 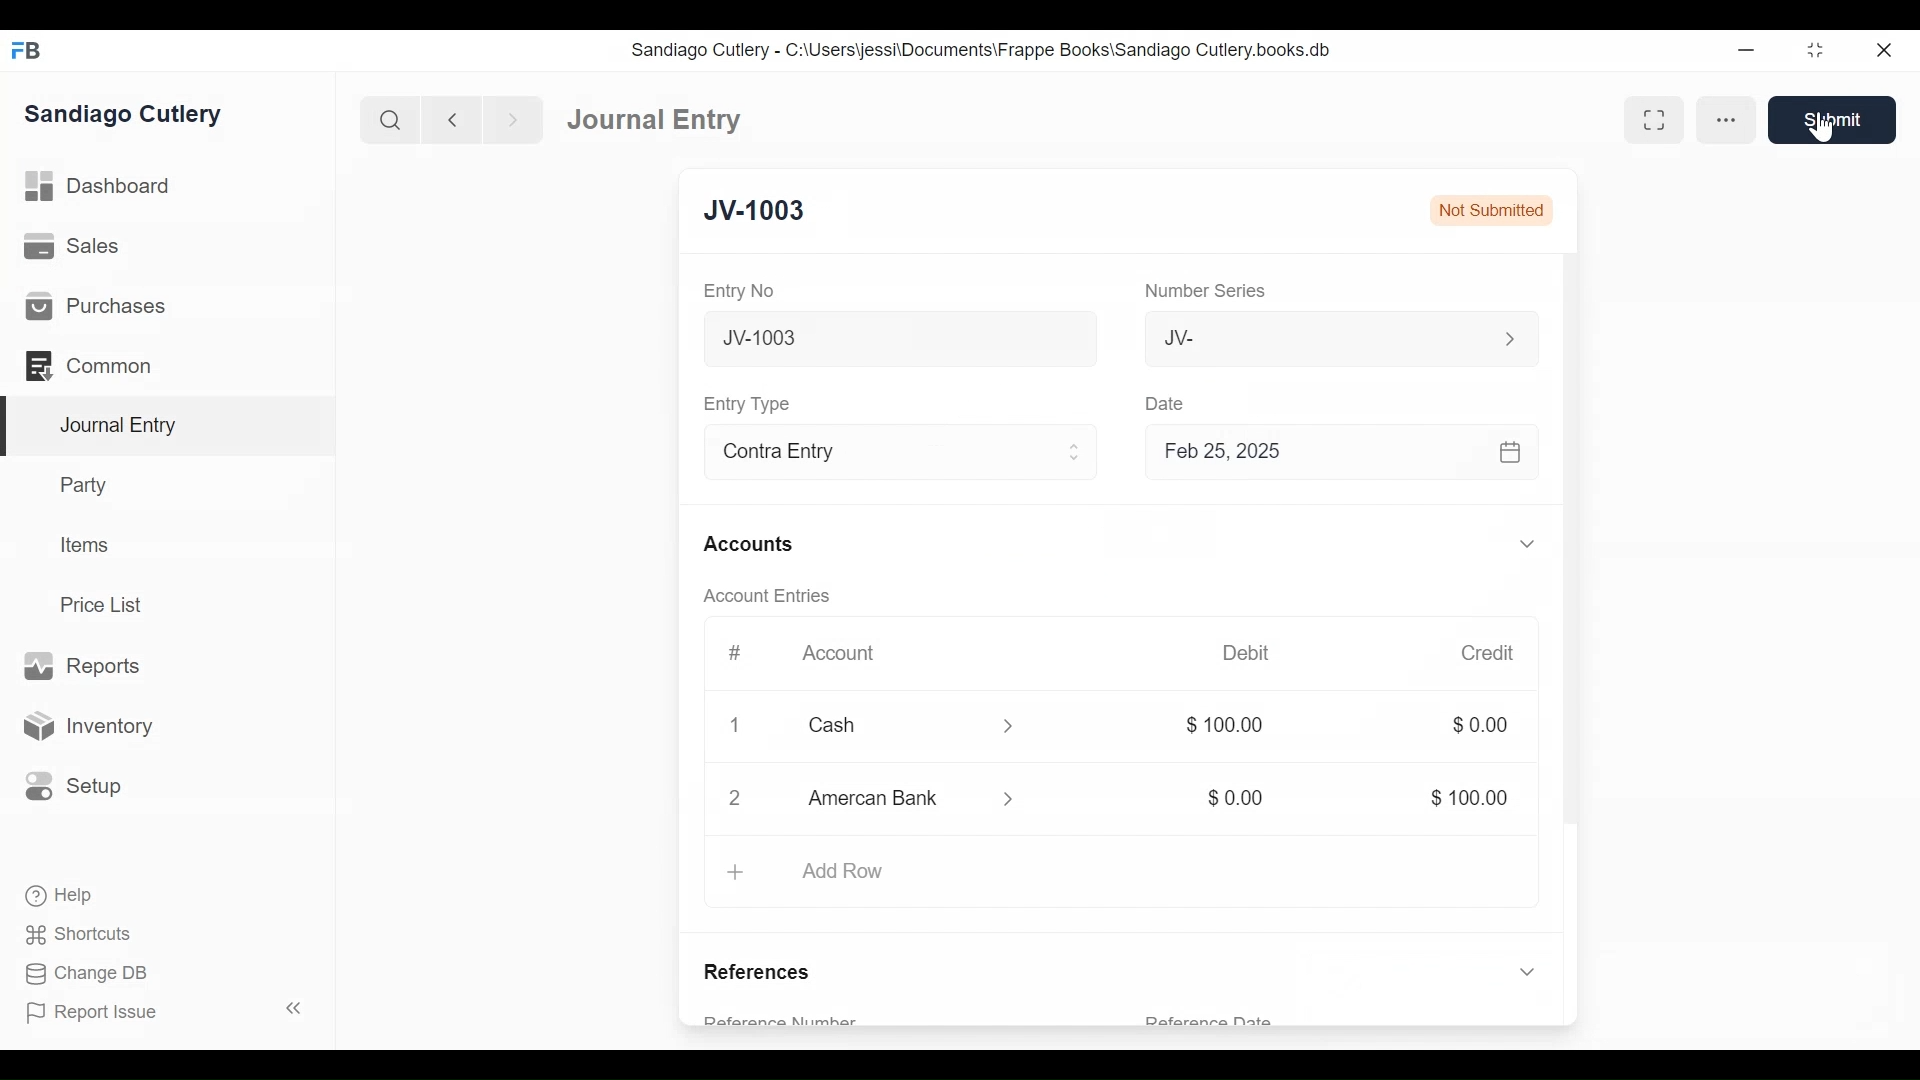 I want to click on Minimize, so click(x=1749, y=51).